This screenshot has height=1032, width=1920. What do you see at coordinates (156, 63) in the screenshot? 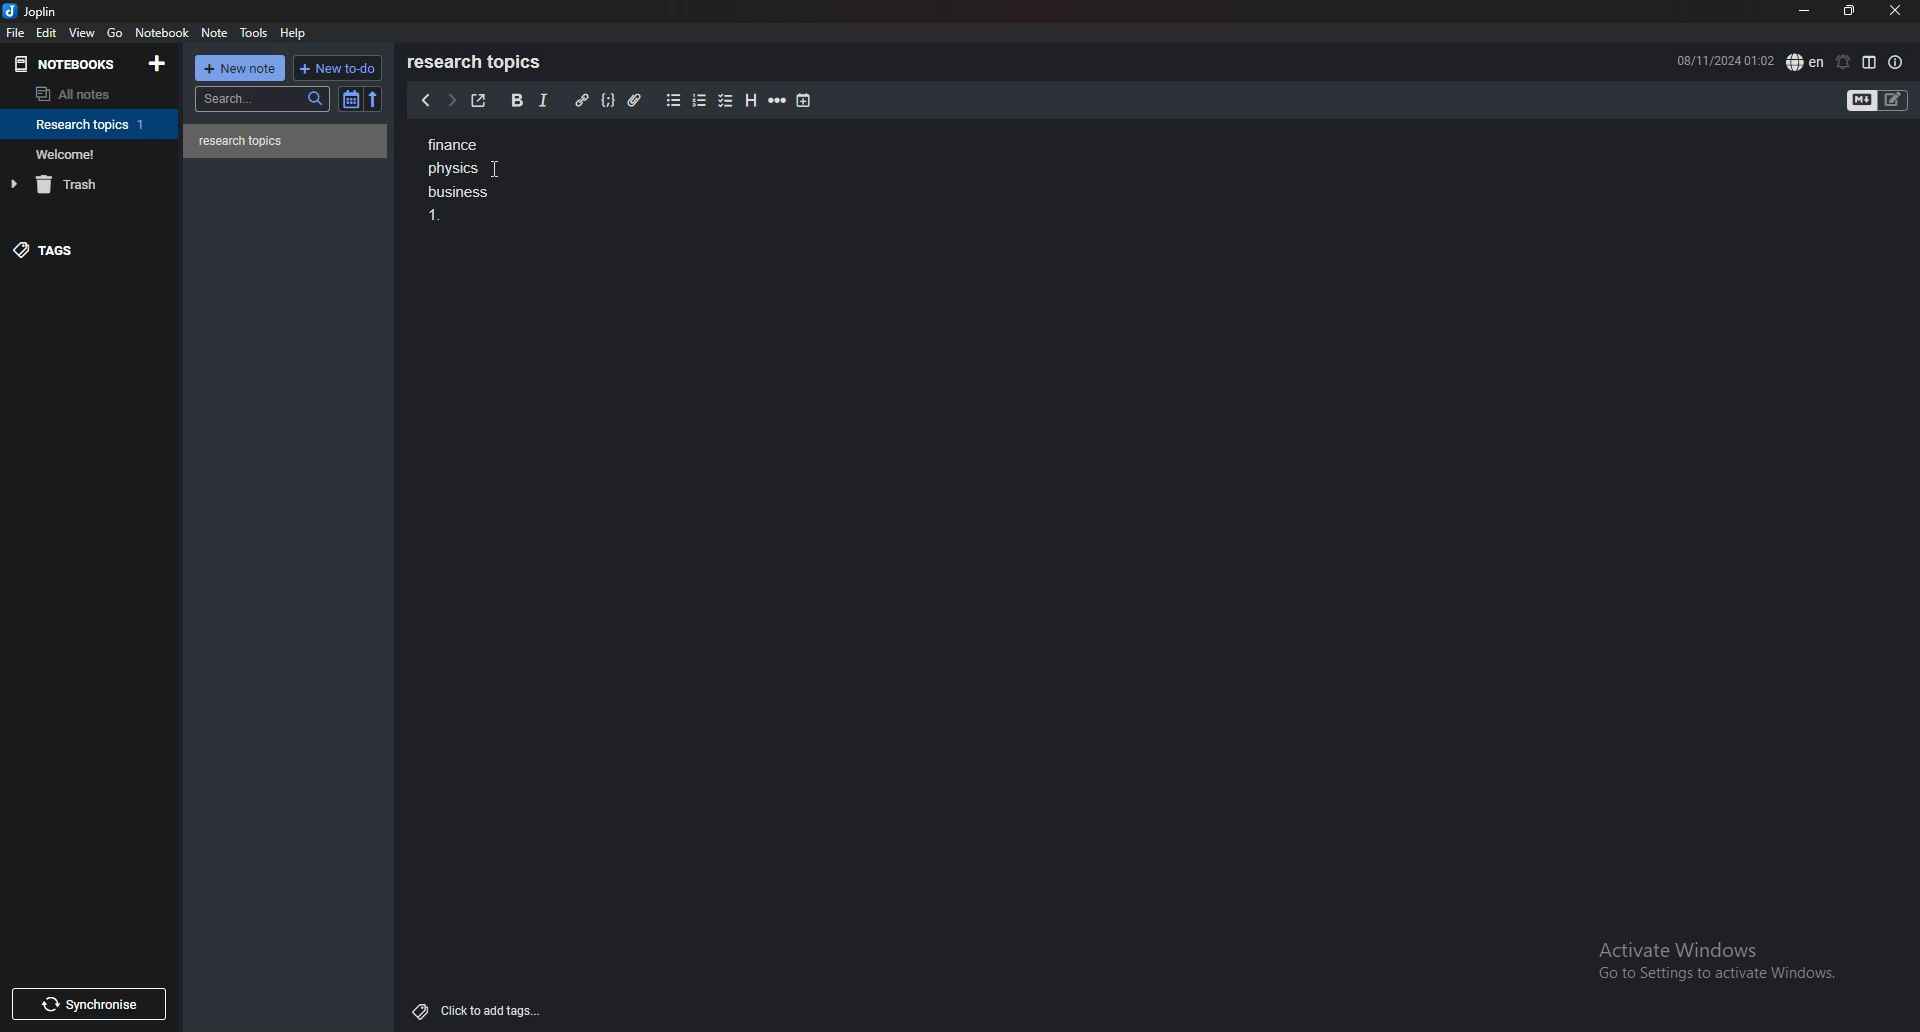
I see `add notebook` at bounding box center [156, 63].